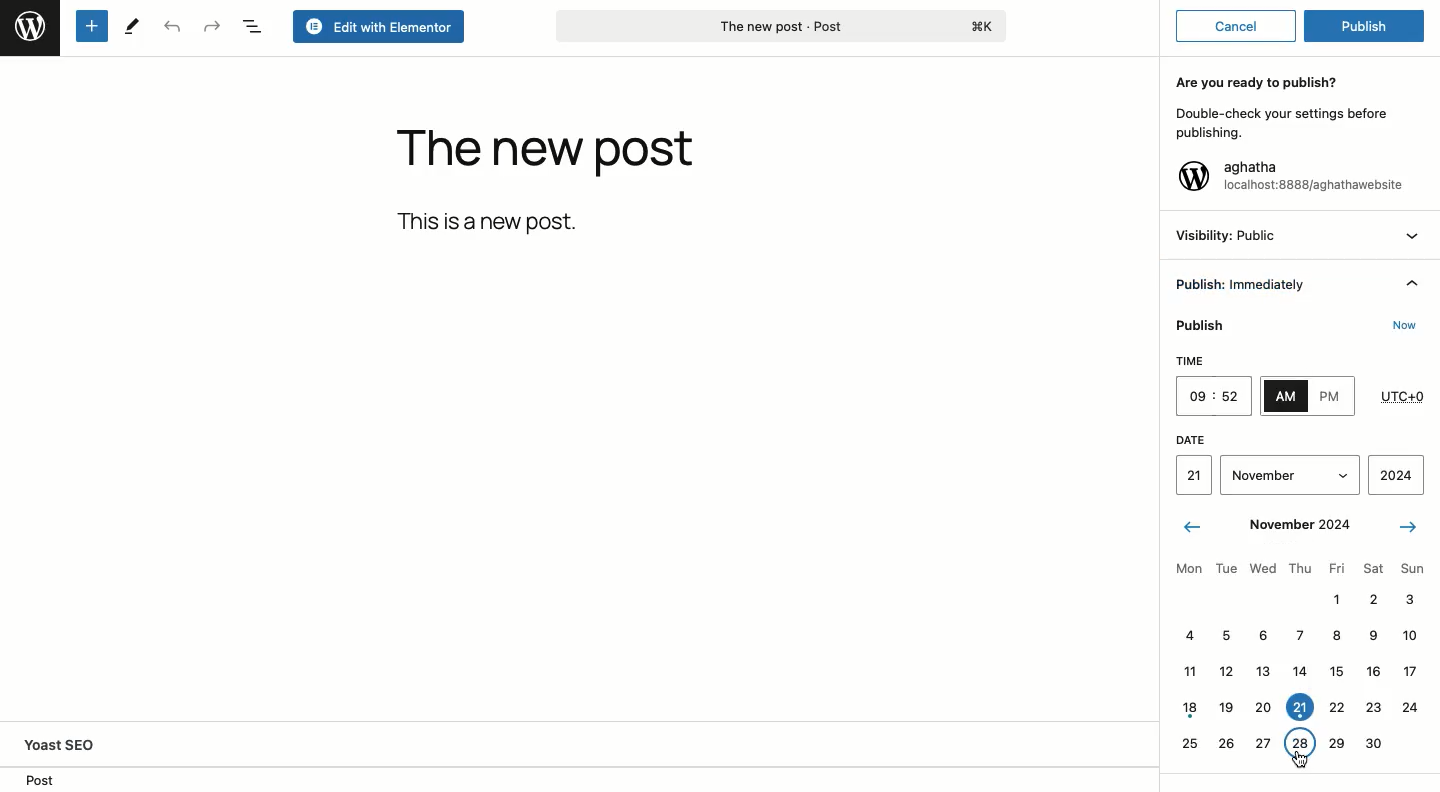 The height and width of the screenshot is (792, 1440). I want to click on Publish, so click(1370, 23).